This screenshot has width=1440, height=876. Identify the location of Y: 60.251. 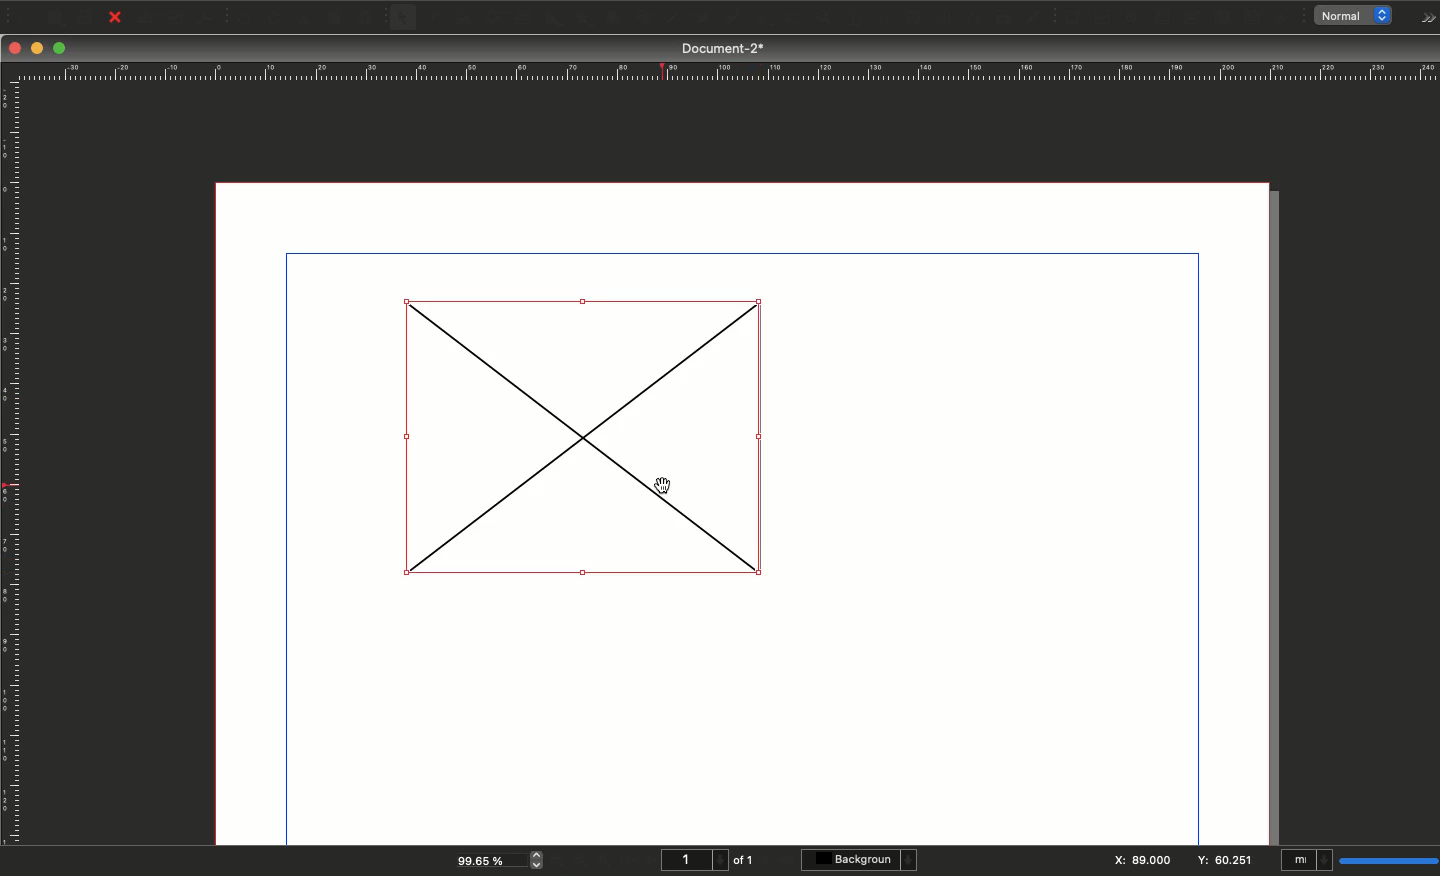
(1224, 860).